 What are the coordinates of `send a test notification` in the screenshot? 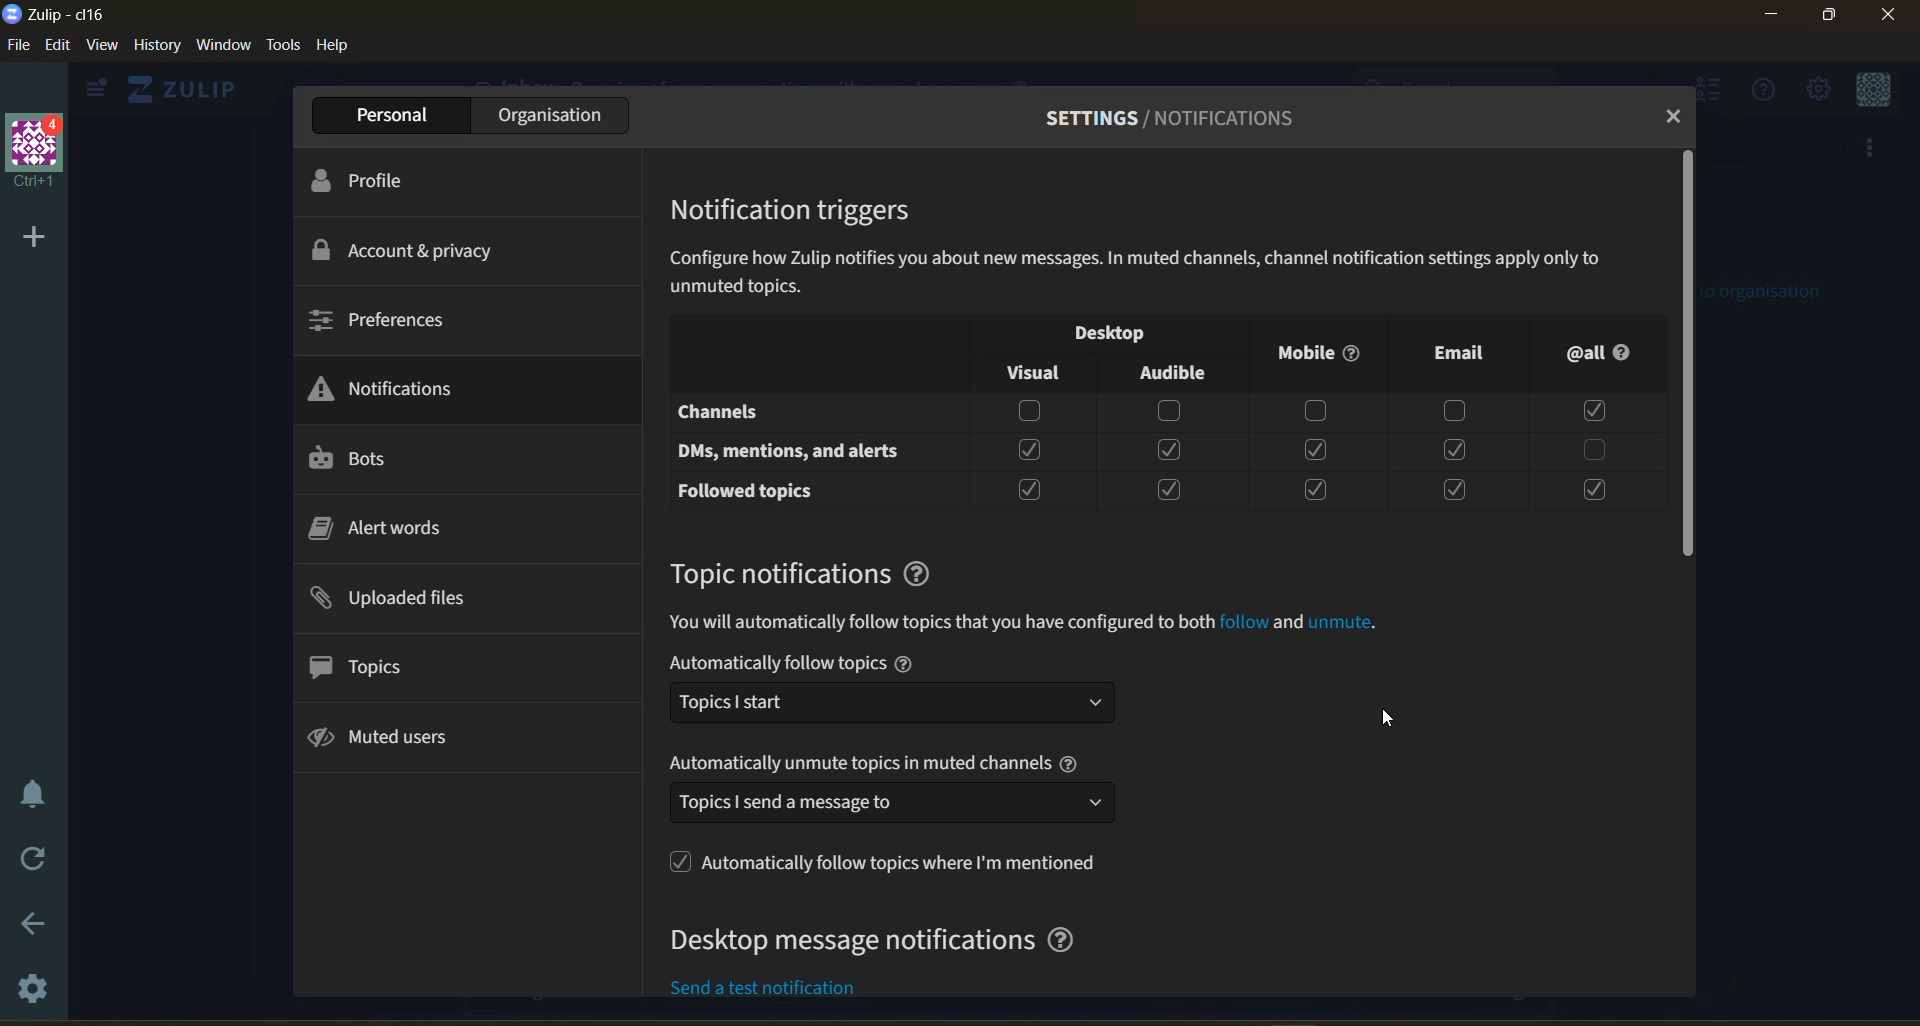 It's located at (785, 986).